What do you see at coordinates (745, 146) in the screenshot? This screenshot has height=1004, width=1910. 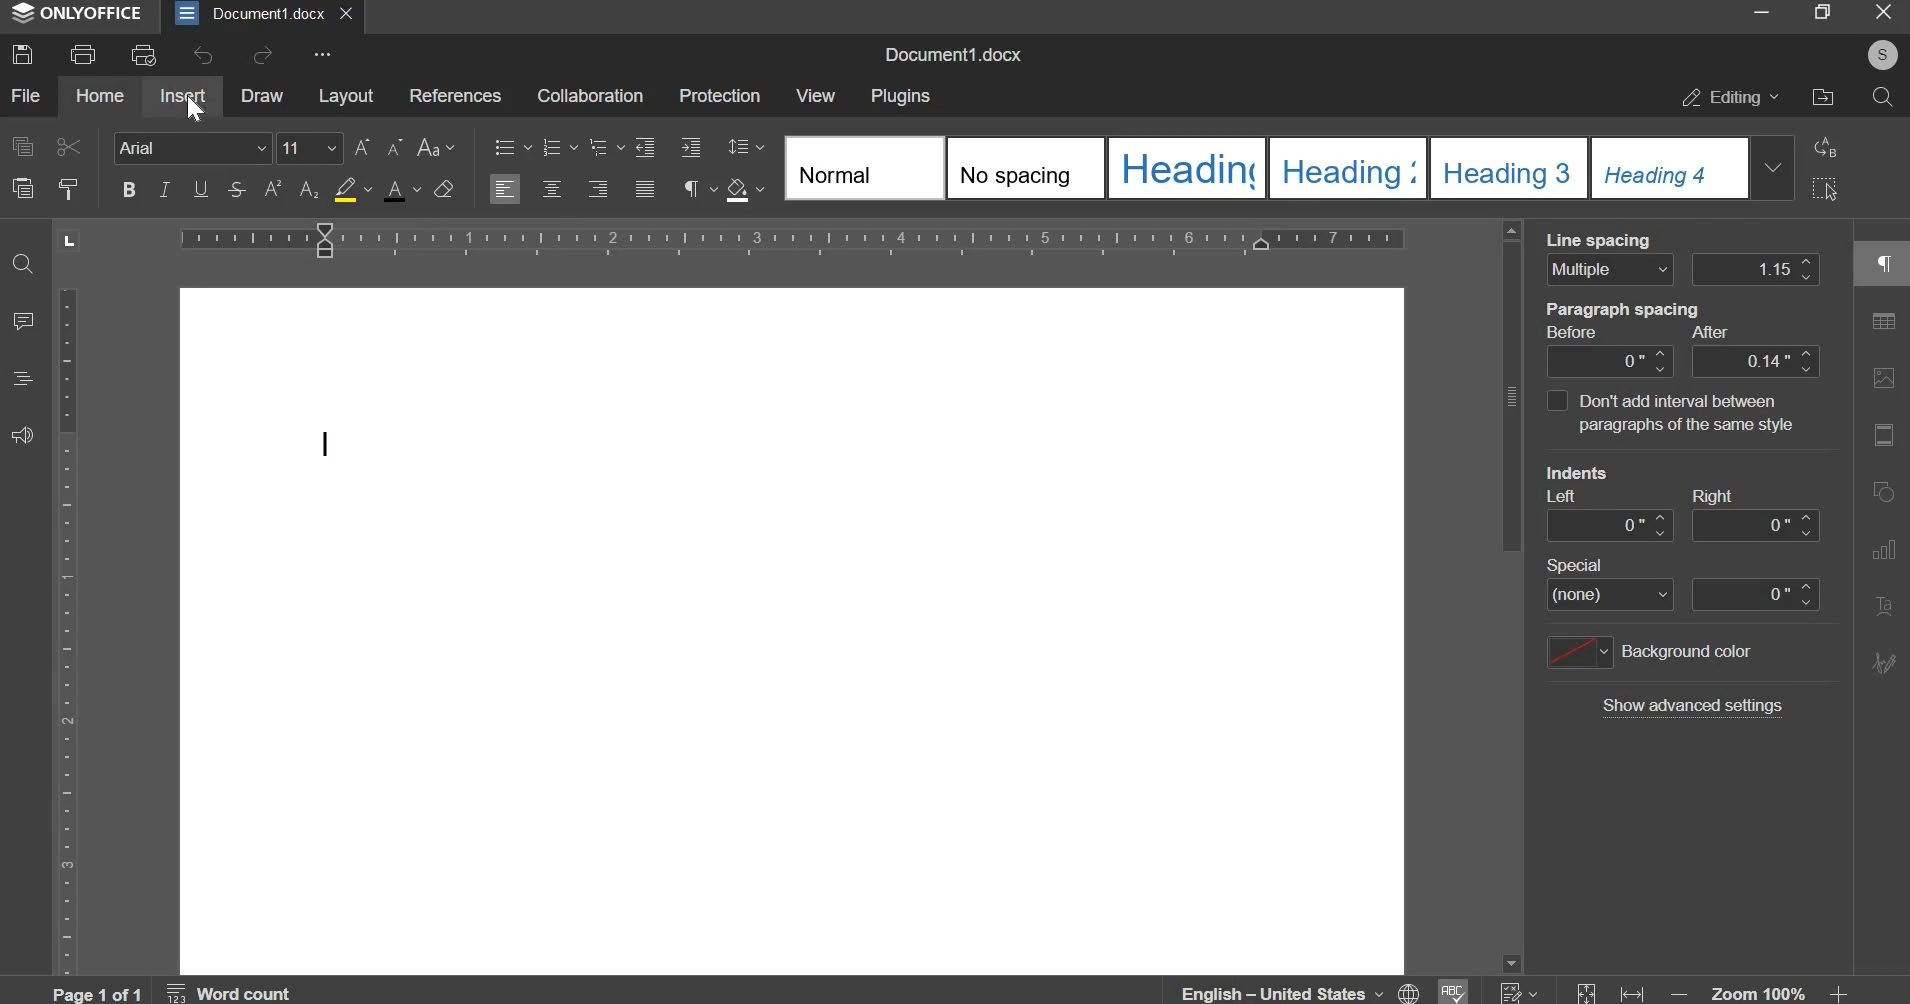 I see `line spacing` at bounding box center [745, 146].